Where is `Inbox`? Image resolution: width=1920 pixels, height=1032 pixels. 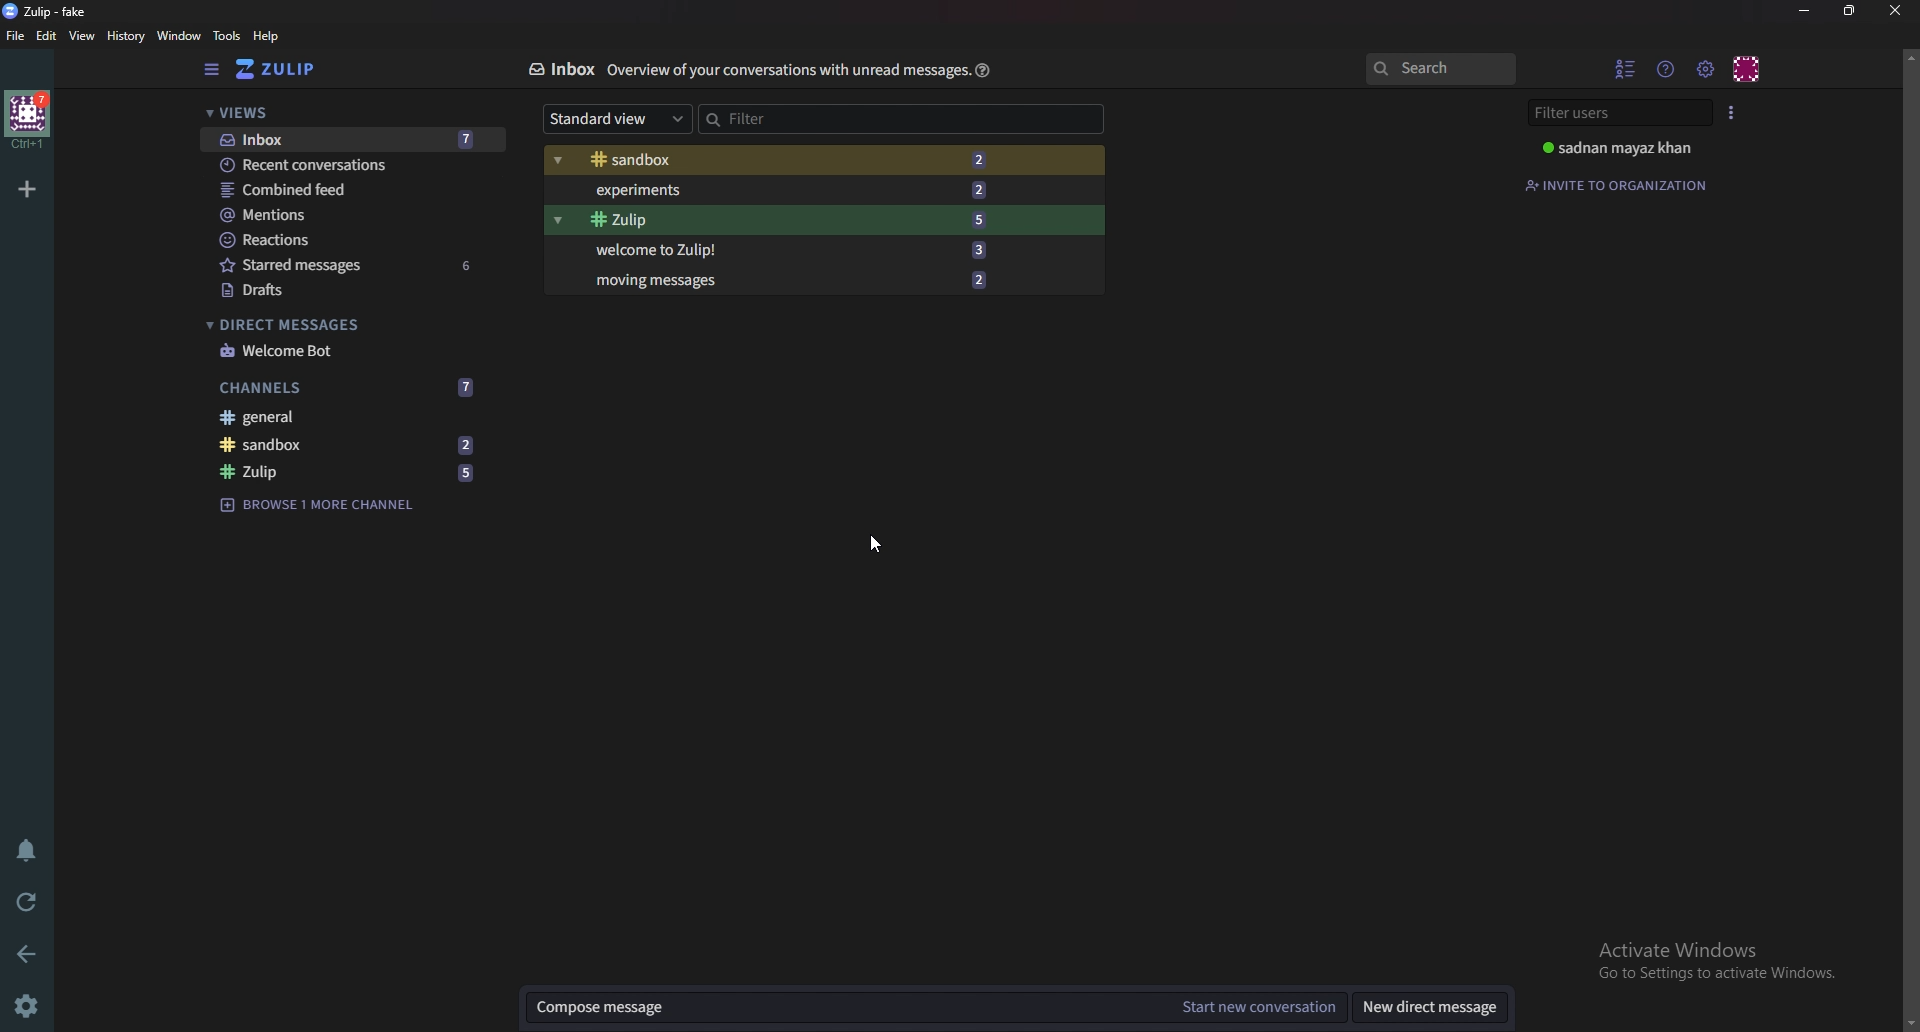 Inbox is located at coordinates (351, 141).